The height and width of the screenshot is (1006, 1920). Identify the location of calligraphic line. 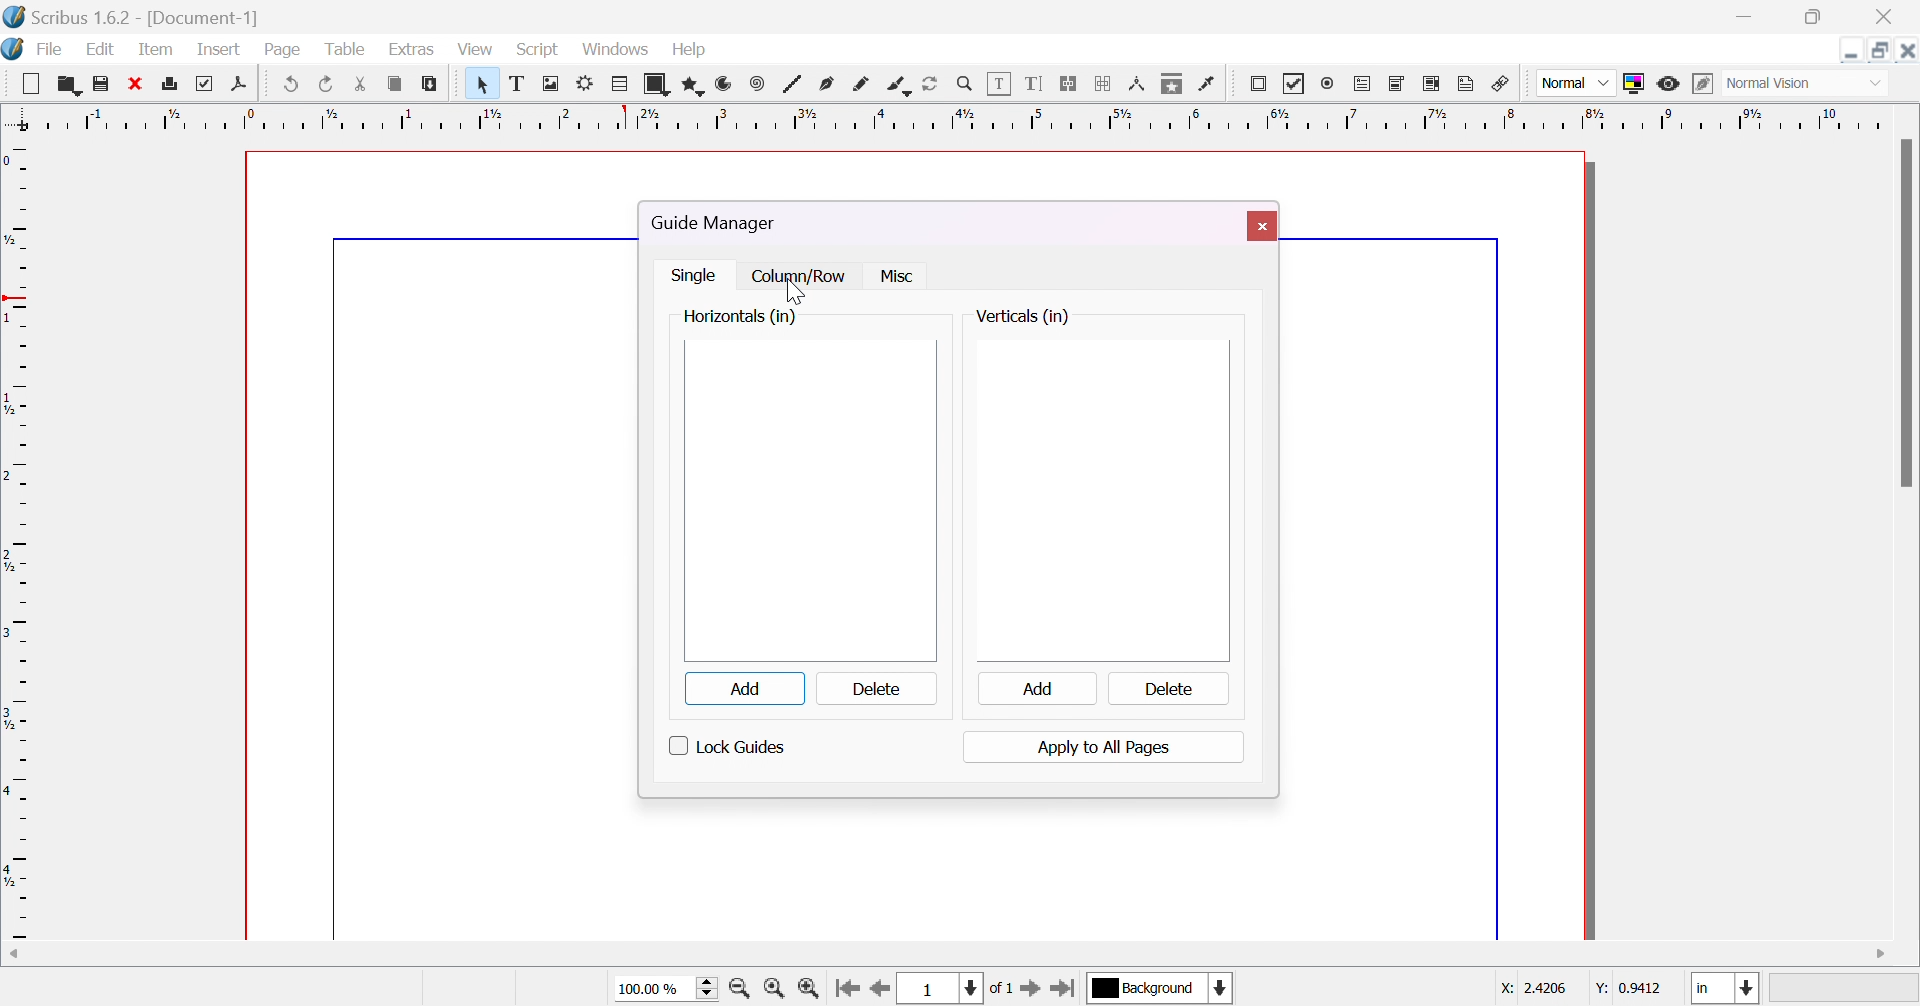
(899, 85).